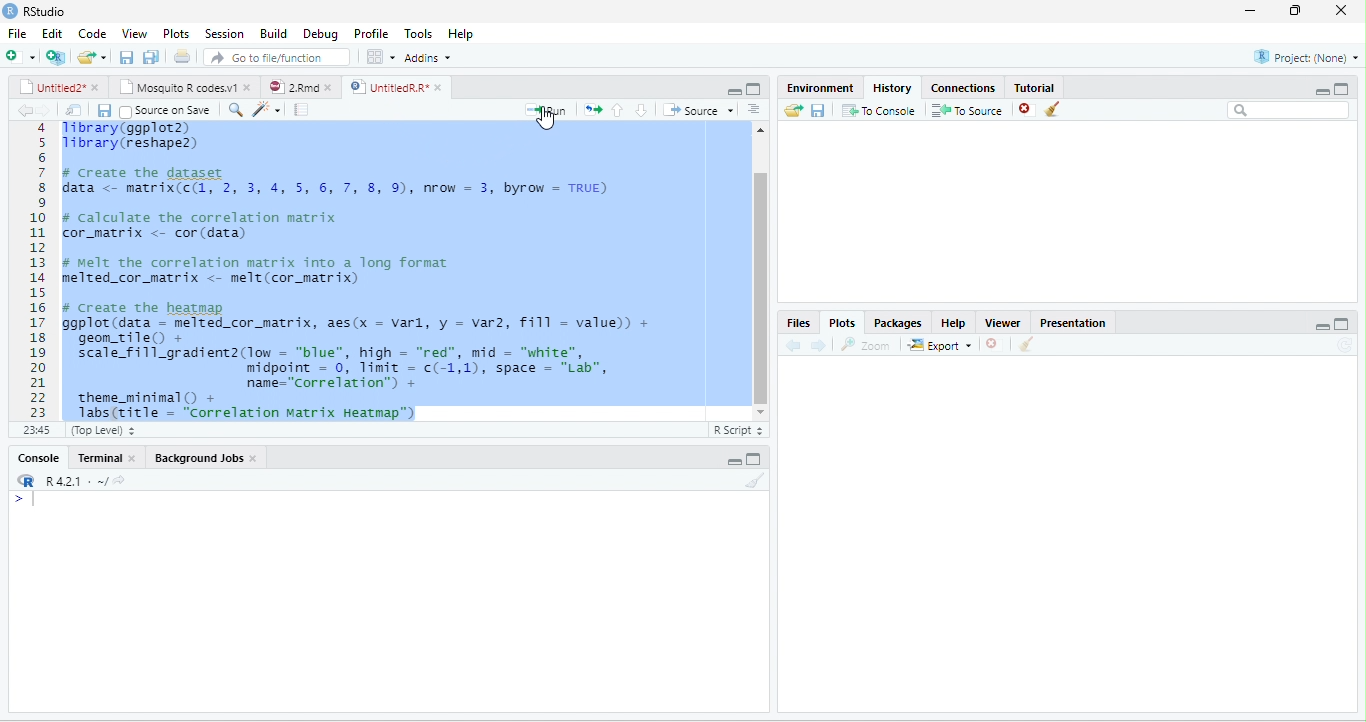 The image size is (1366, 722). Describe the element at coordinates (110, 457) in the screenshot. I see `terminal` at that location.